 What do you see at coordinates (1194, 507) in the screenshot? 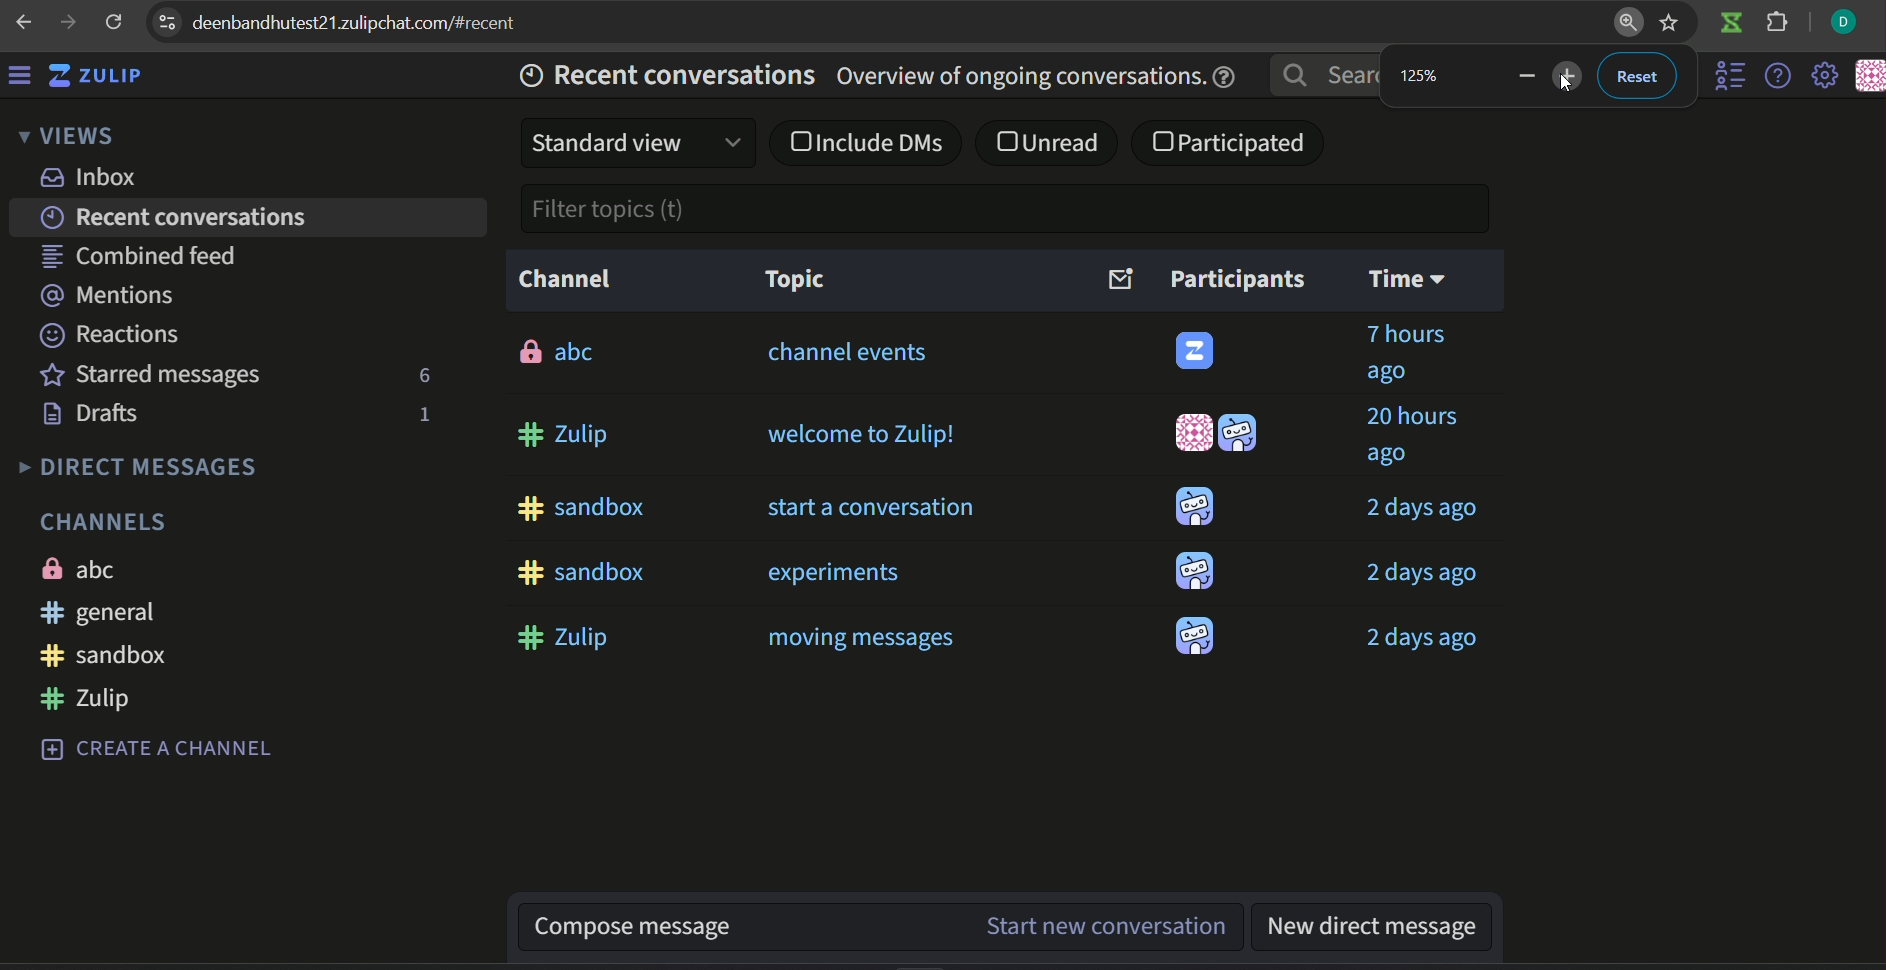
I see `icon` at bounding box center [1194, 507].